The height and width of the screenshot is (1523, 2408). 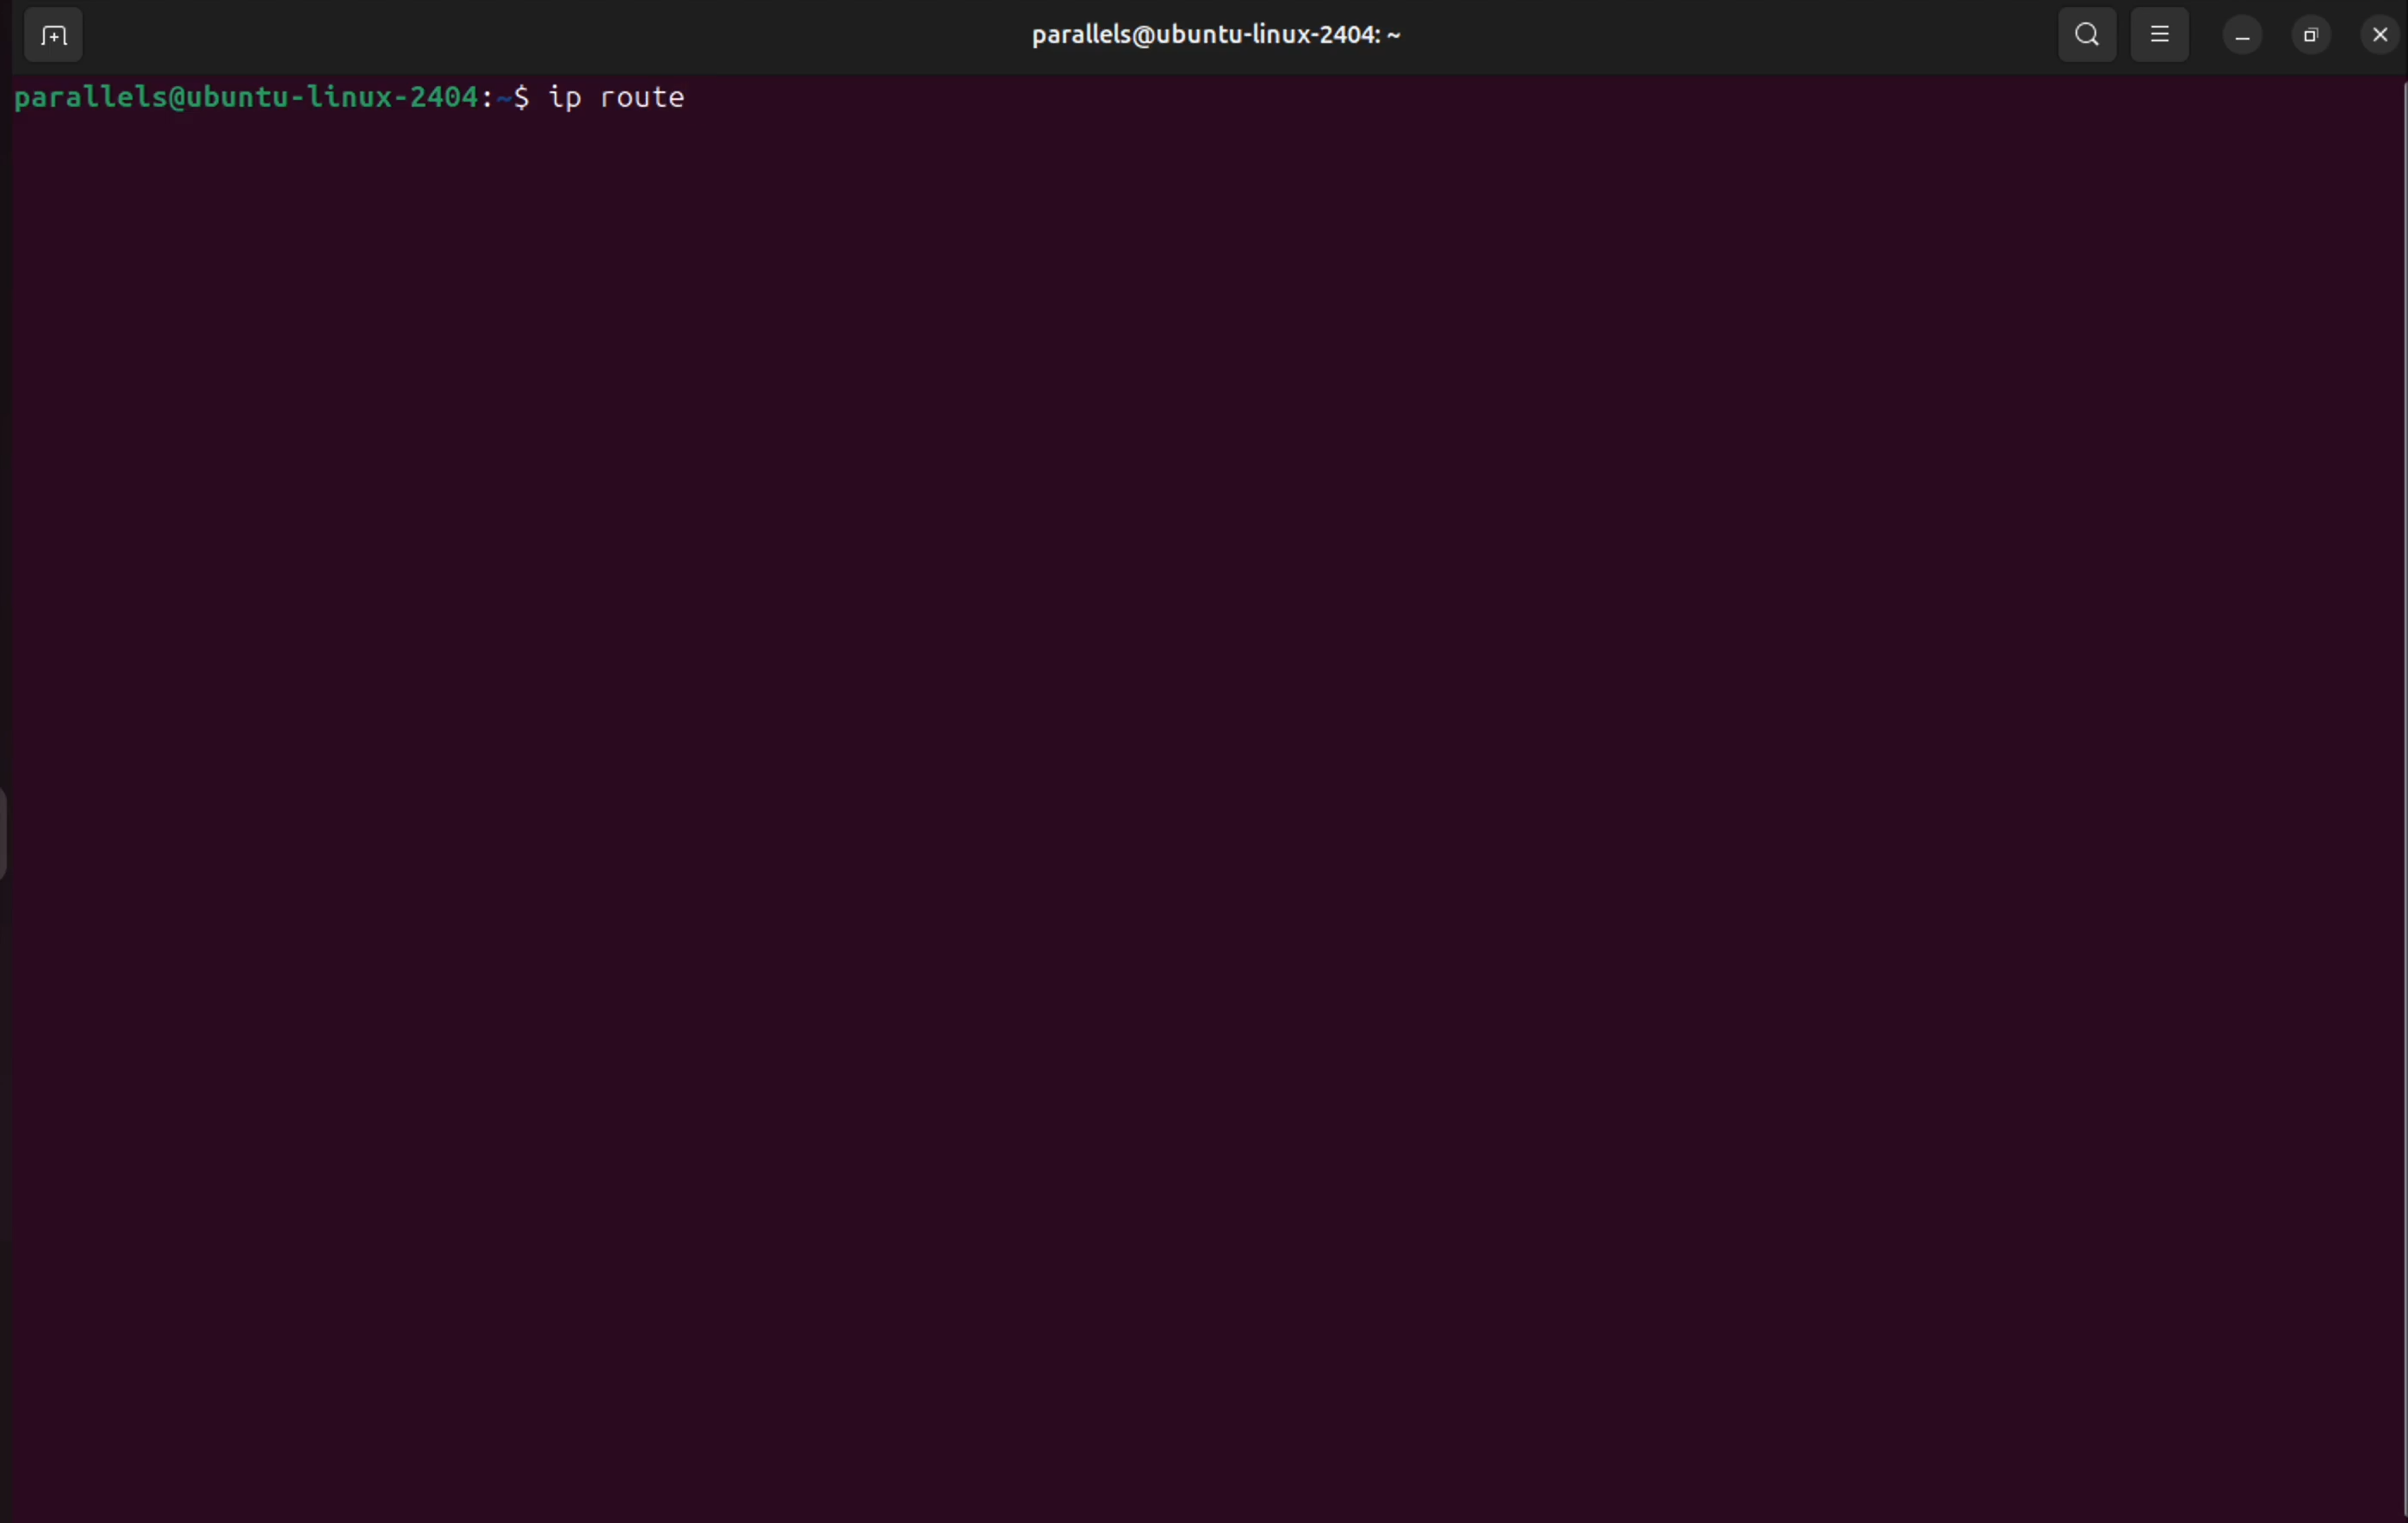 I want to click on close, so click(x=2383, y=35).